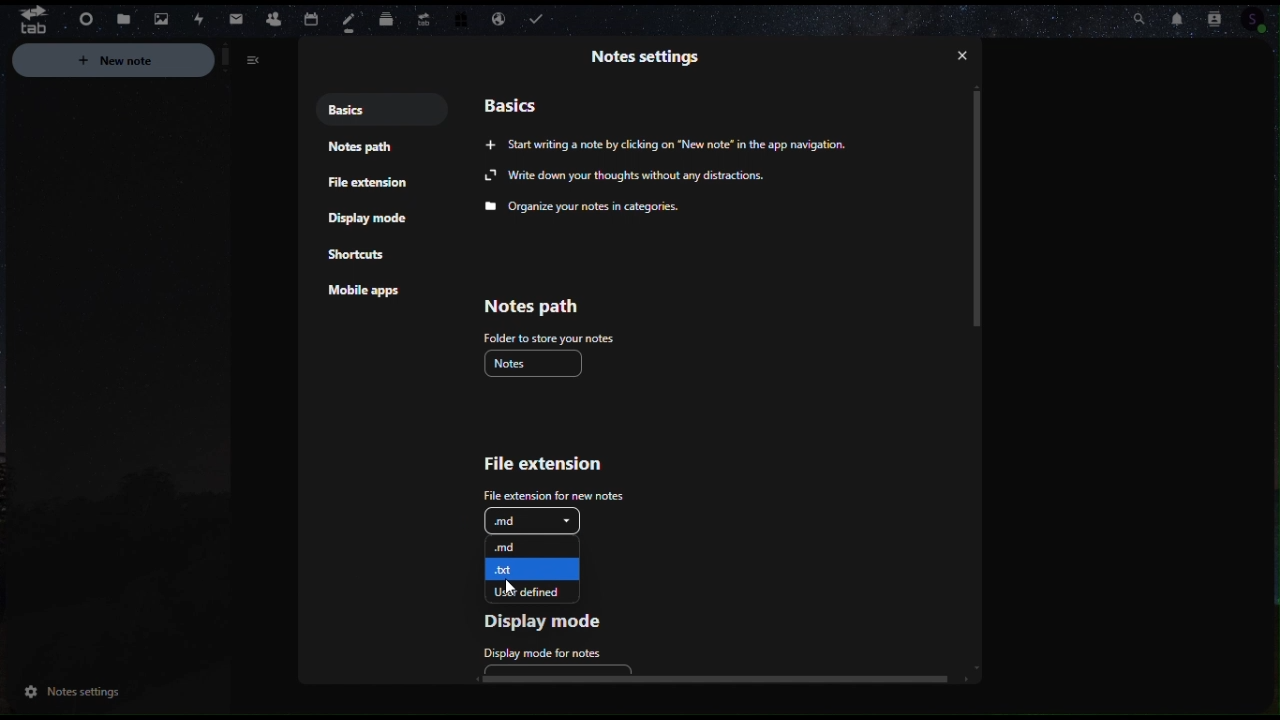  I want to click on Shortcuts, so click(359, 257).